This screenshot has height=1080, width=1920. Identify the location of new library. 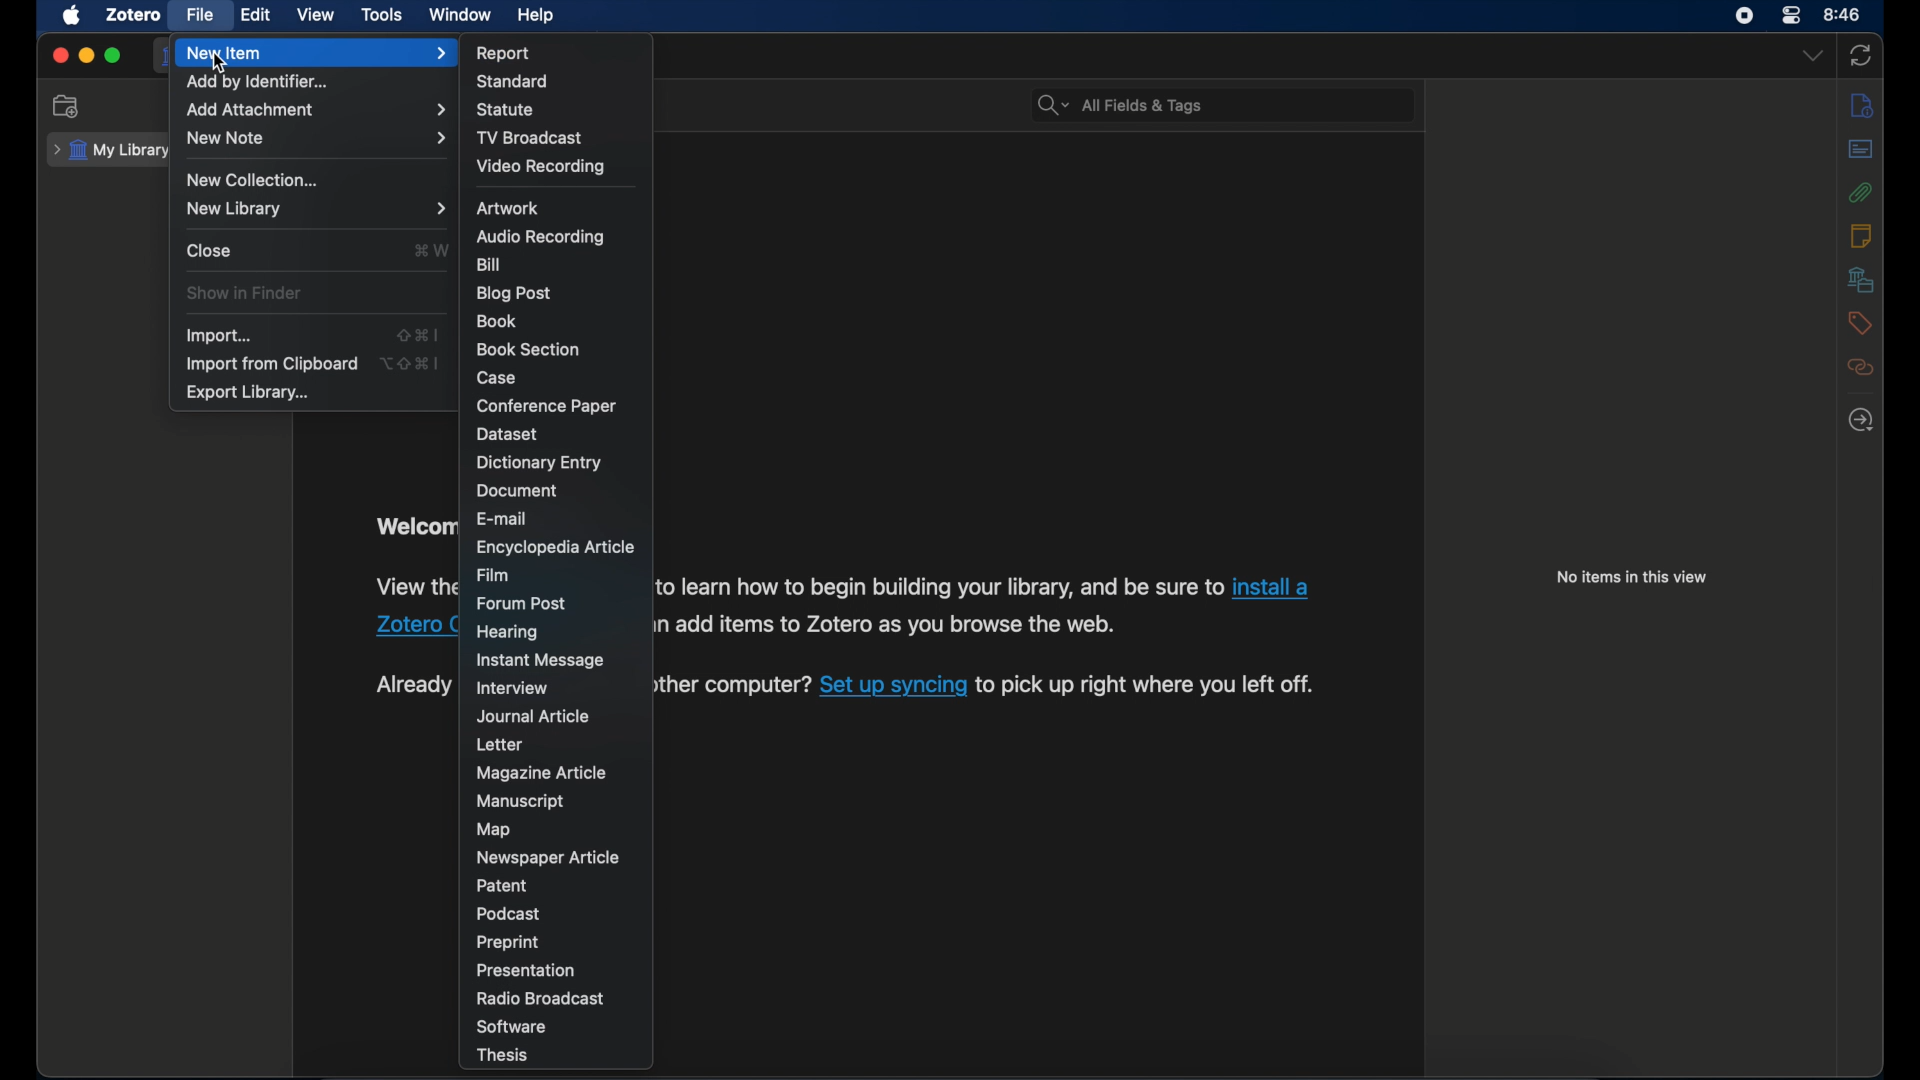
(316, 208).